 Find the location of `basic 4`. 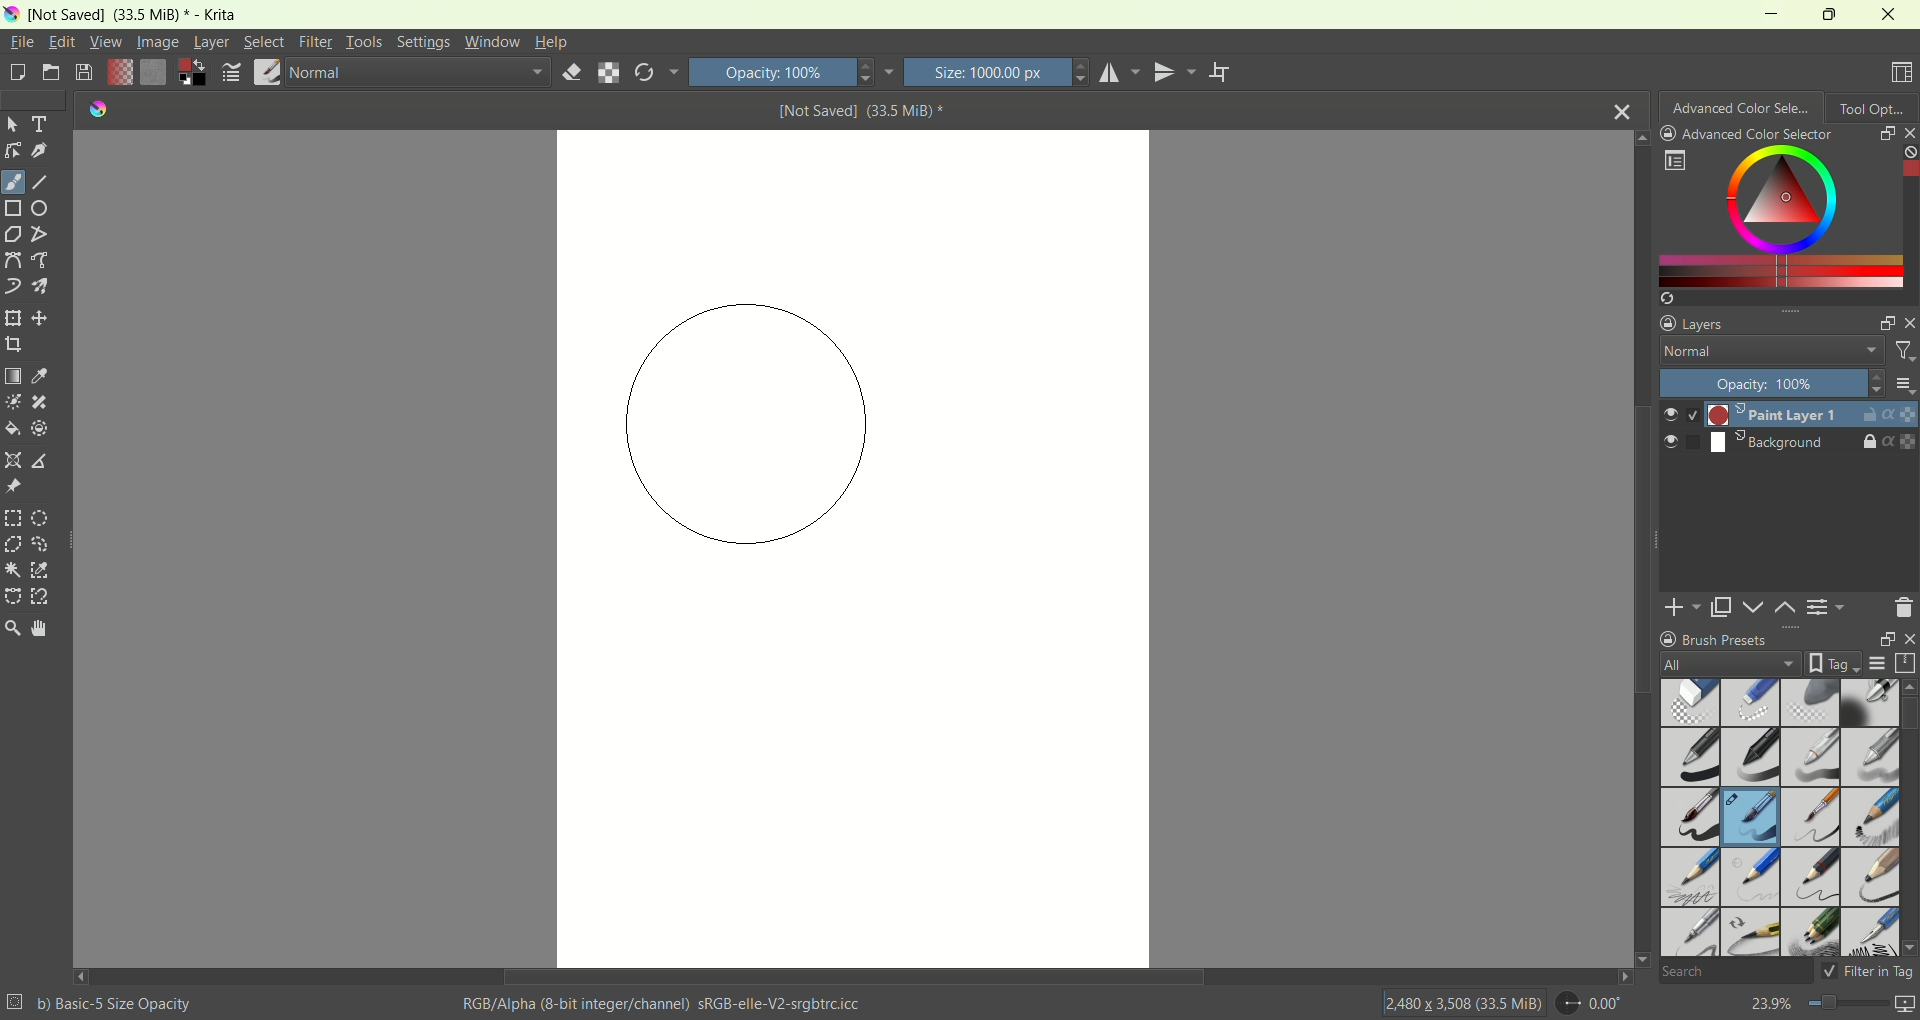

basic 4 is located at coordinates (1871, 754).